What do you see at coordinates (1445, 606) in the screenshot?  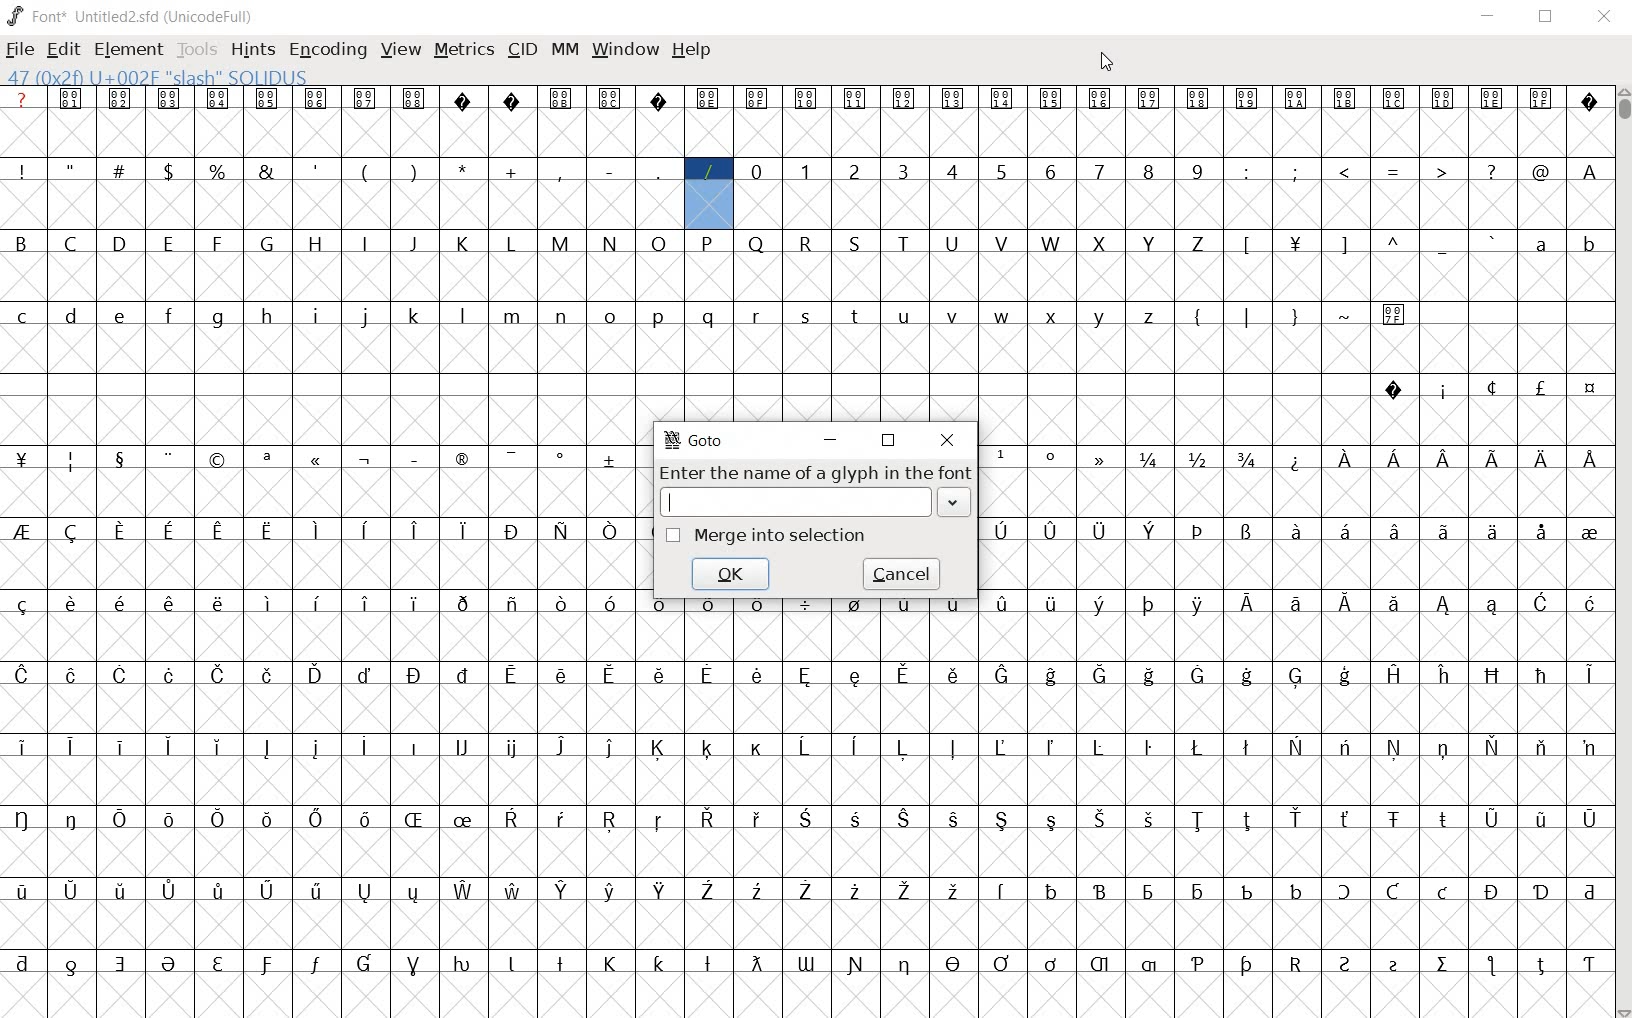 I see `glyph` at bounding box center [1445, 606].